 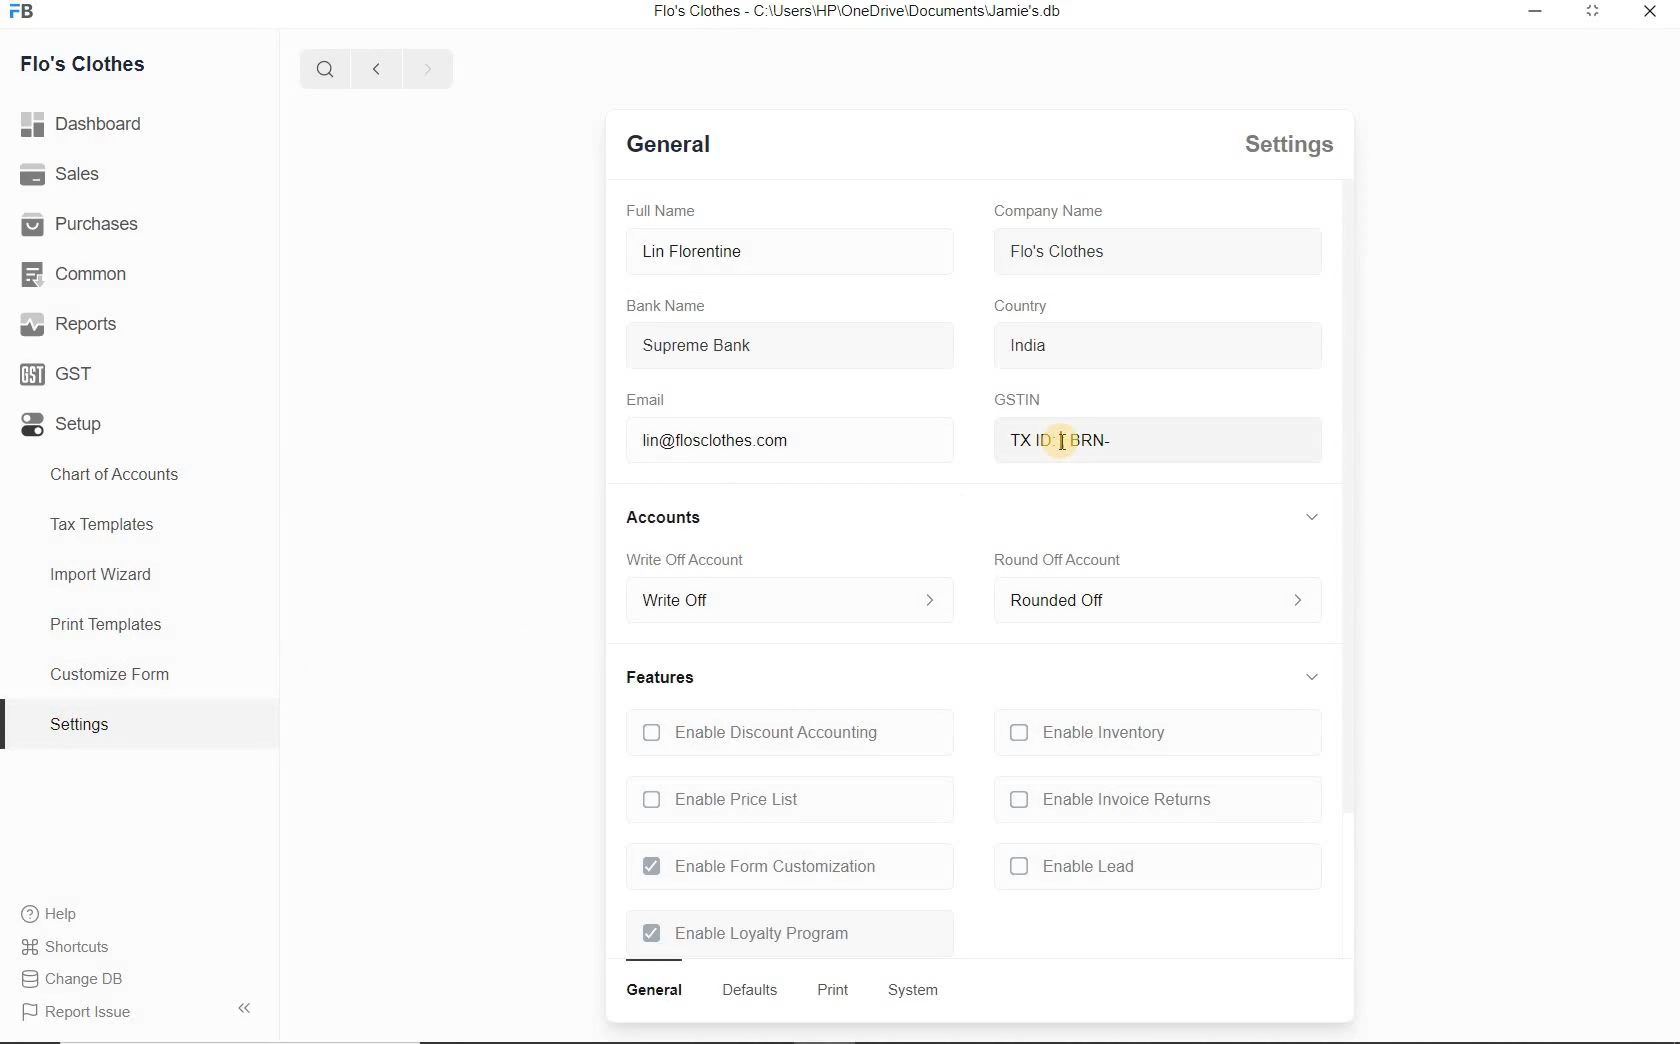 I want to click on search, so click(x=330, y=69).